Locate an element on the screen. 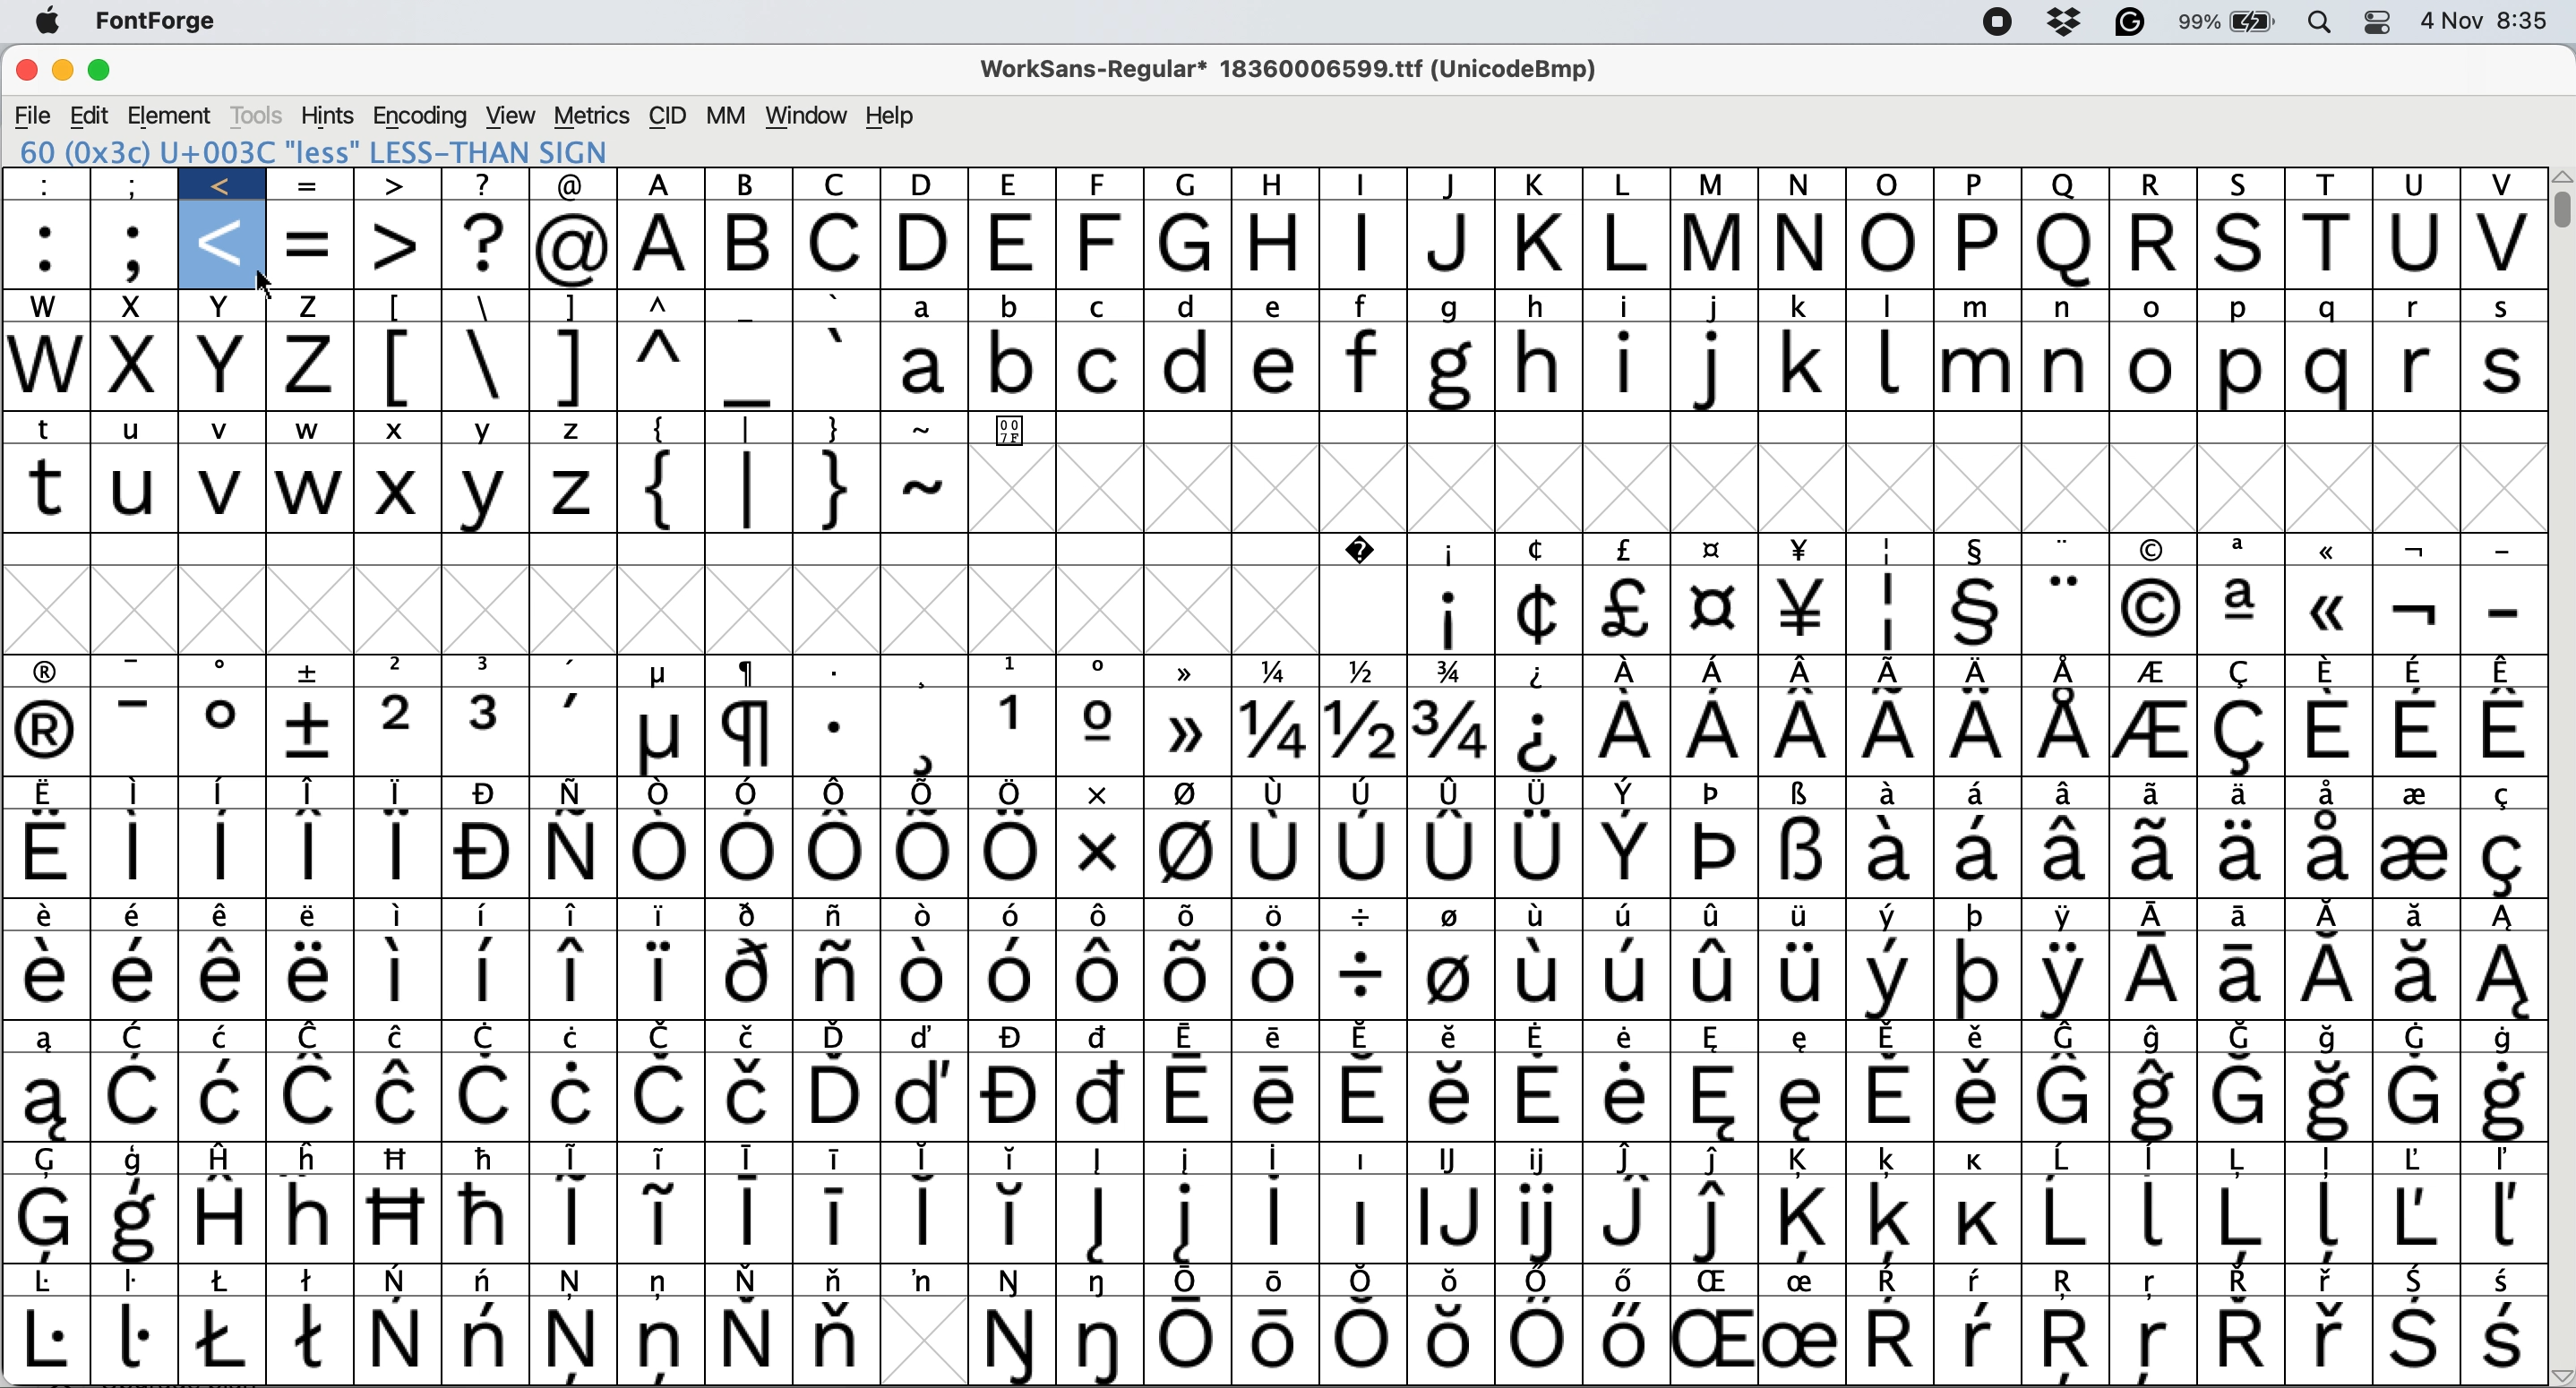 This screenshot has width=2576, height=1388. Symbol is located at coordinates (2160, 979).